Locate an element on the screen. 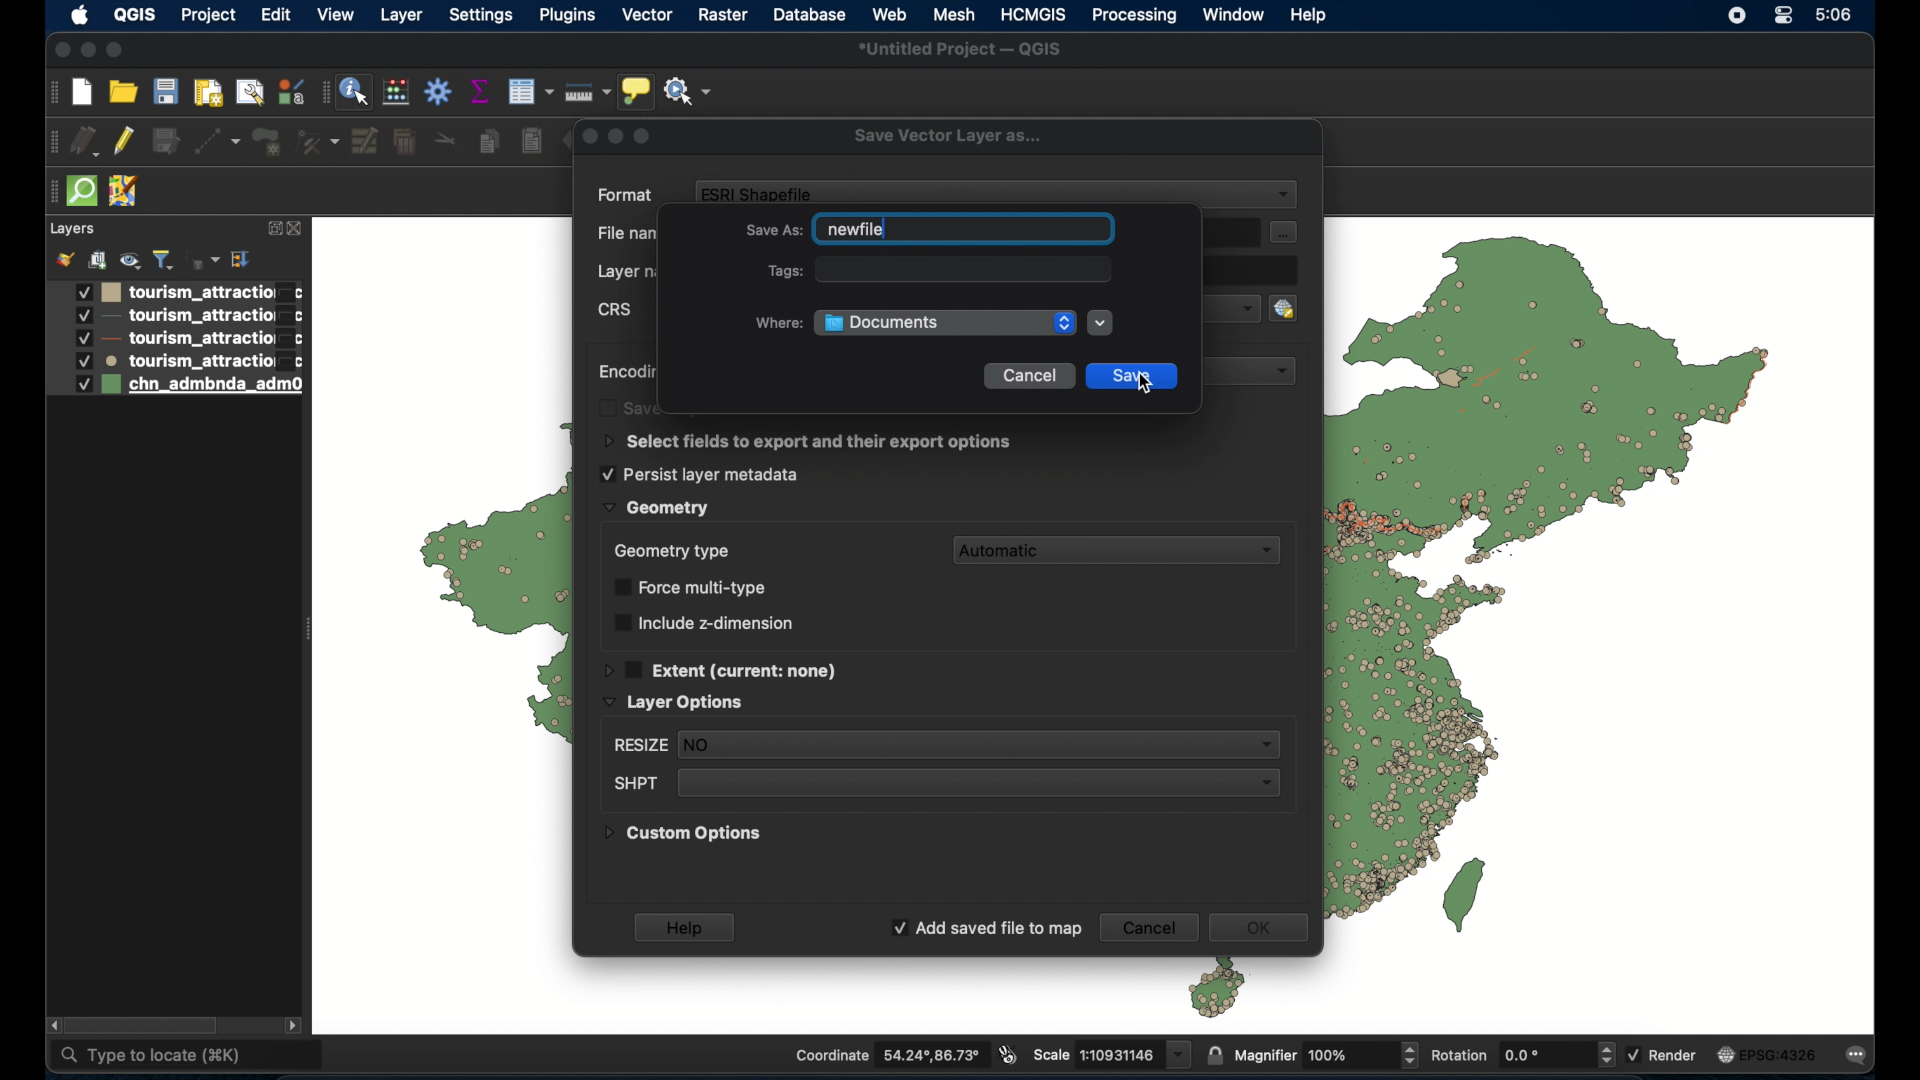 The width and height of the screenshot is (1920, 1080). open project is located at coordinates (123, 90).